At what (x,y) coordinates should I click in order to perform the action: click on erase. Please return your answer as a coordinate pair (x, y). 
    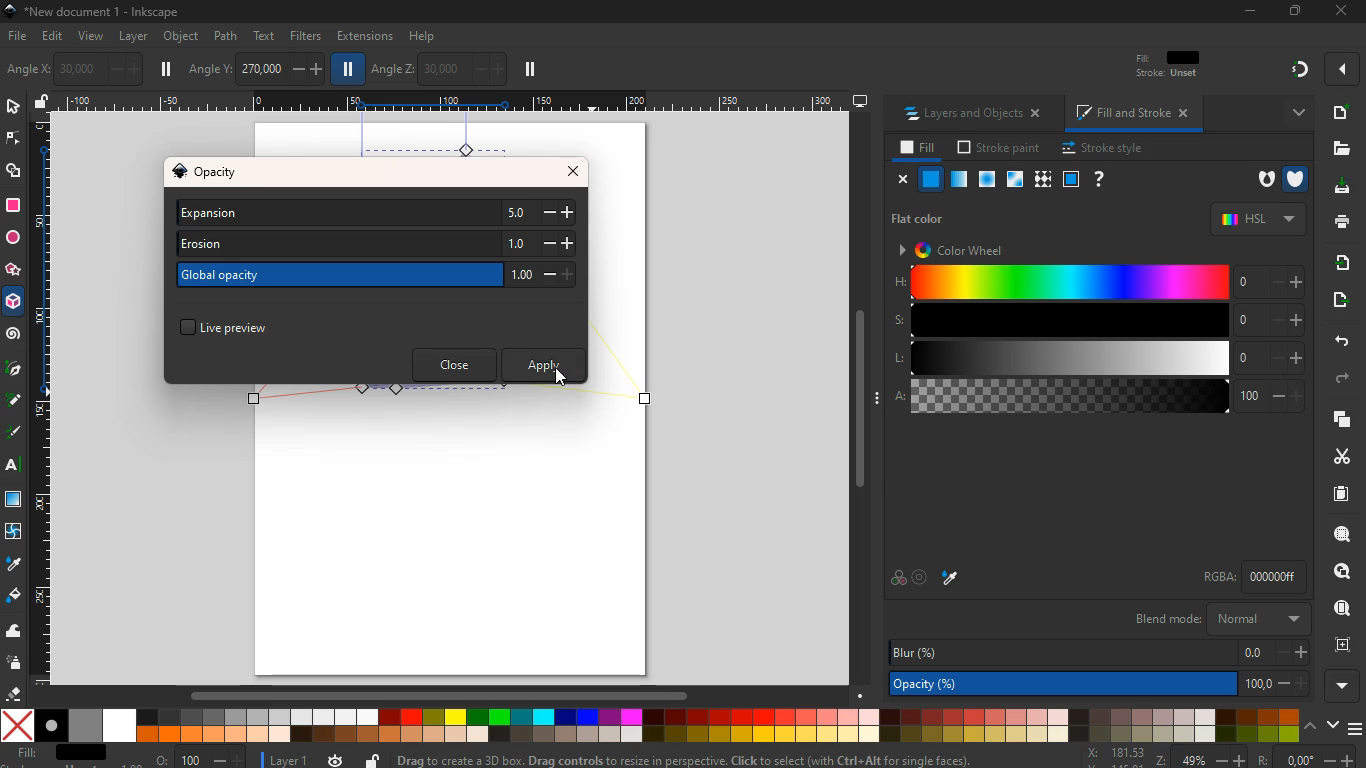
    Looking at the image, I should click on (15, 694).